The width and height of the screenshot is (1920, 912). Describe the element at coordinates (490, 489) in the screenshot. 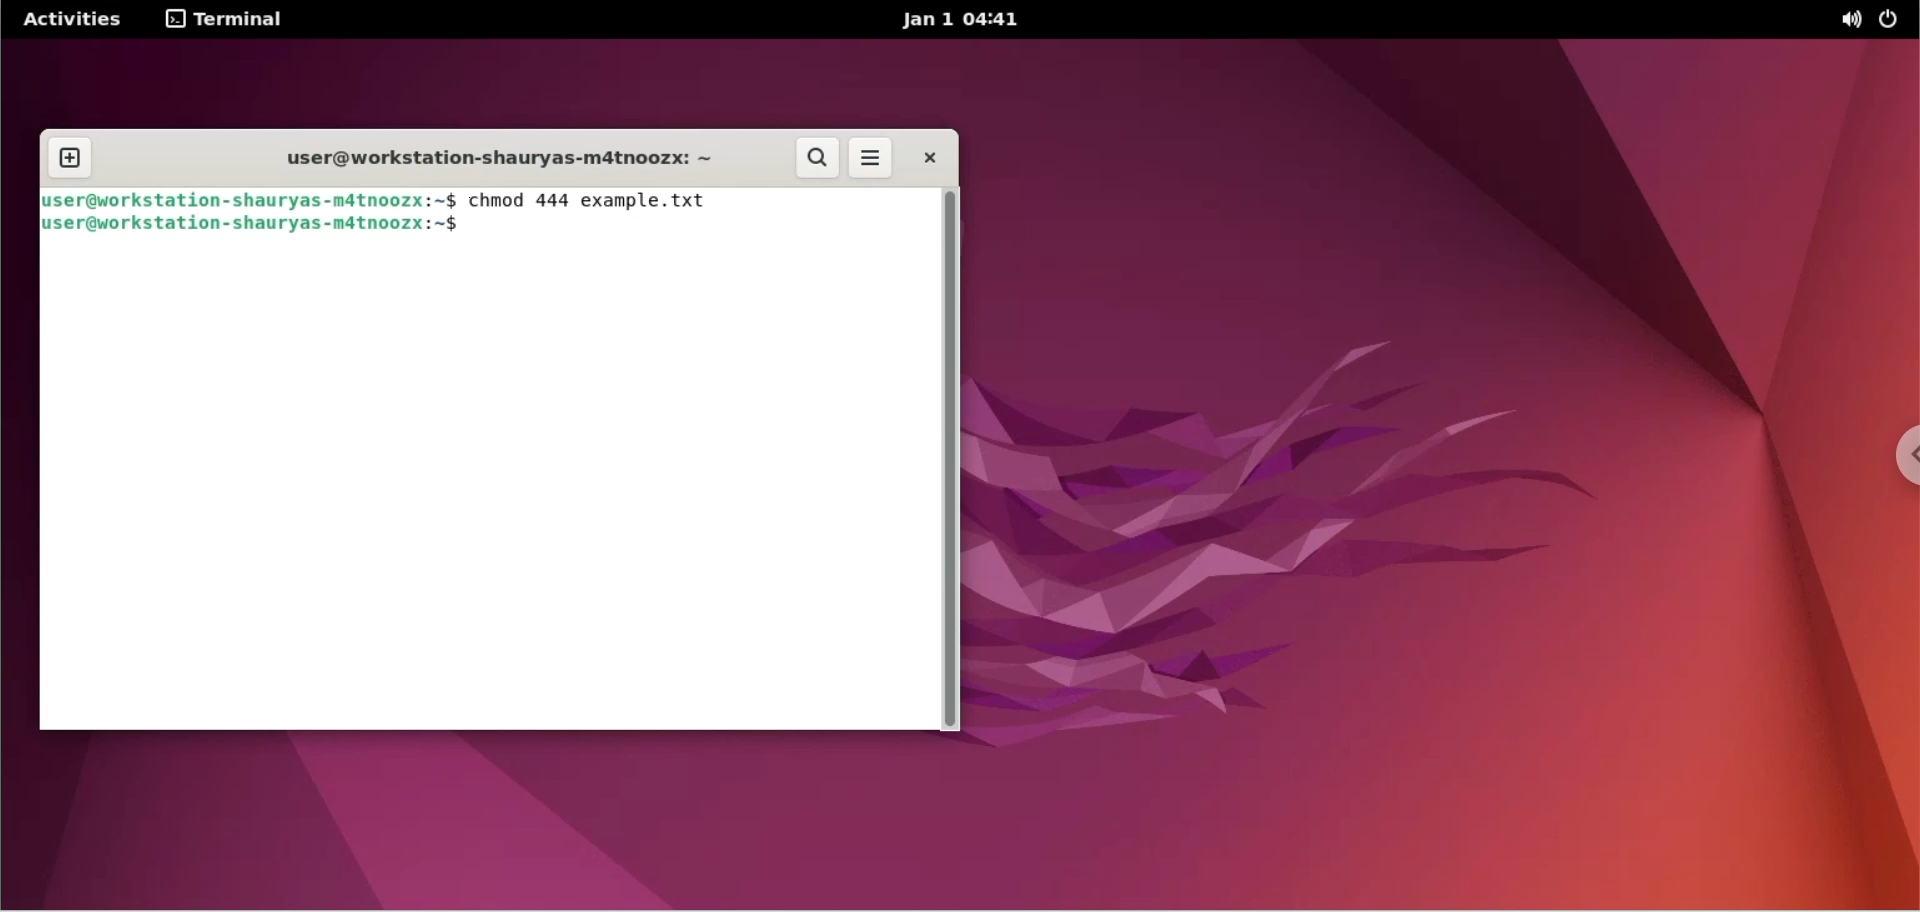

I see `command input box` at that location.